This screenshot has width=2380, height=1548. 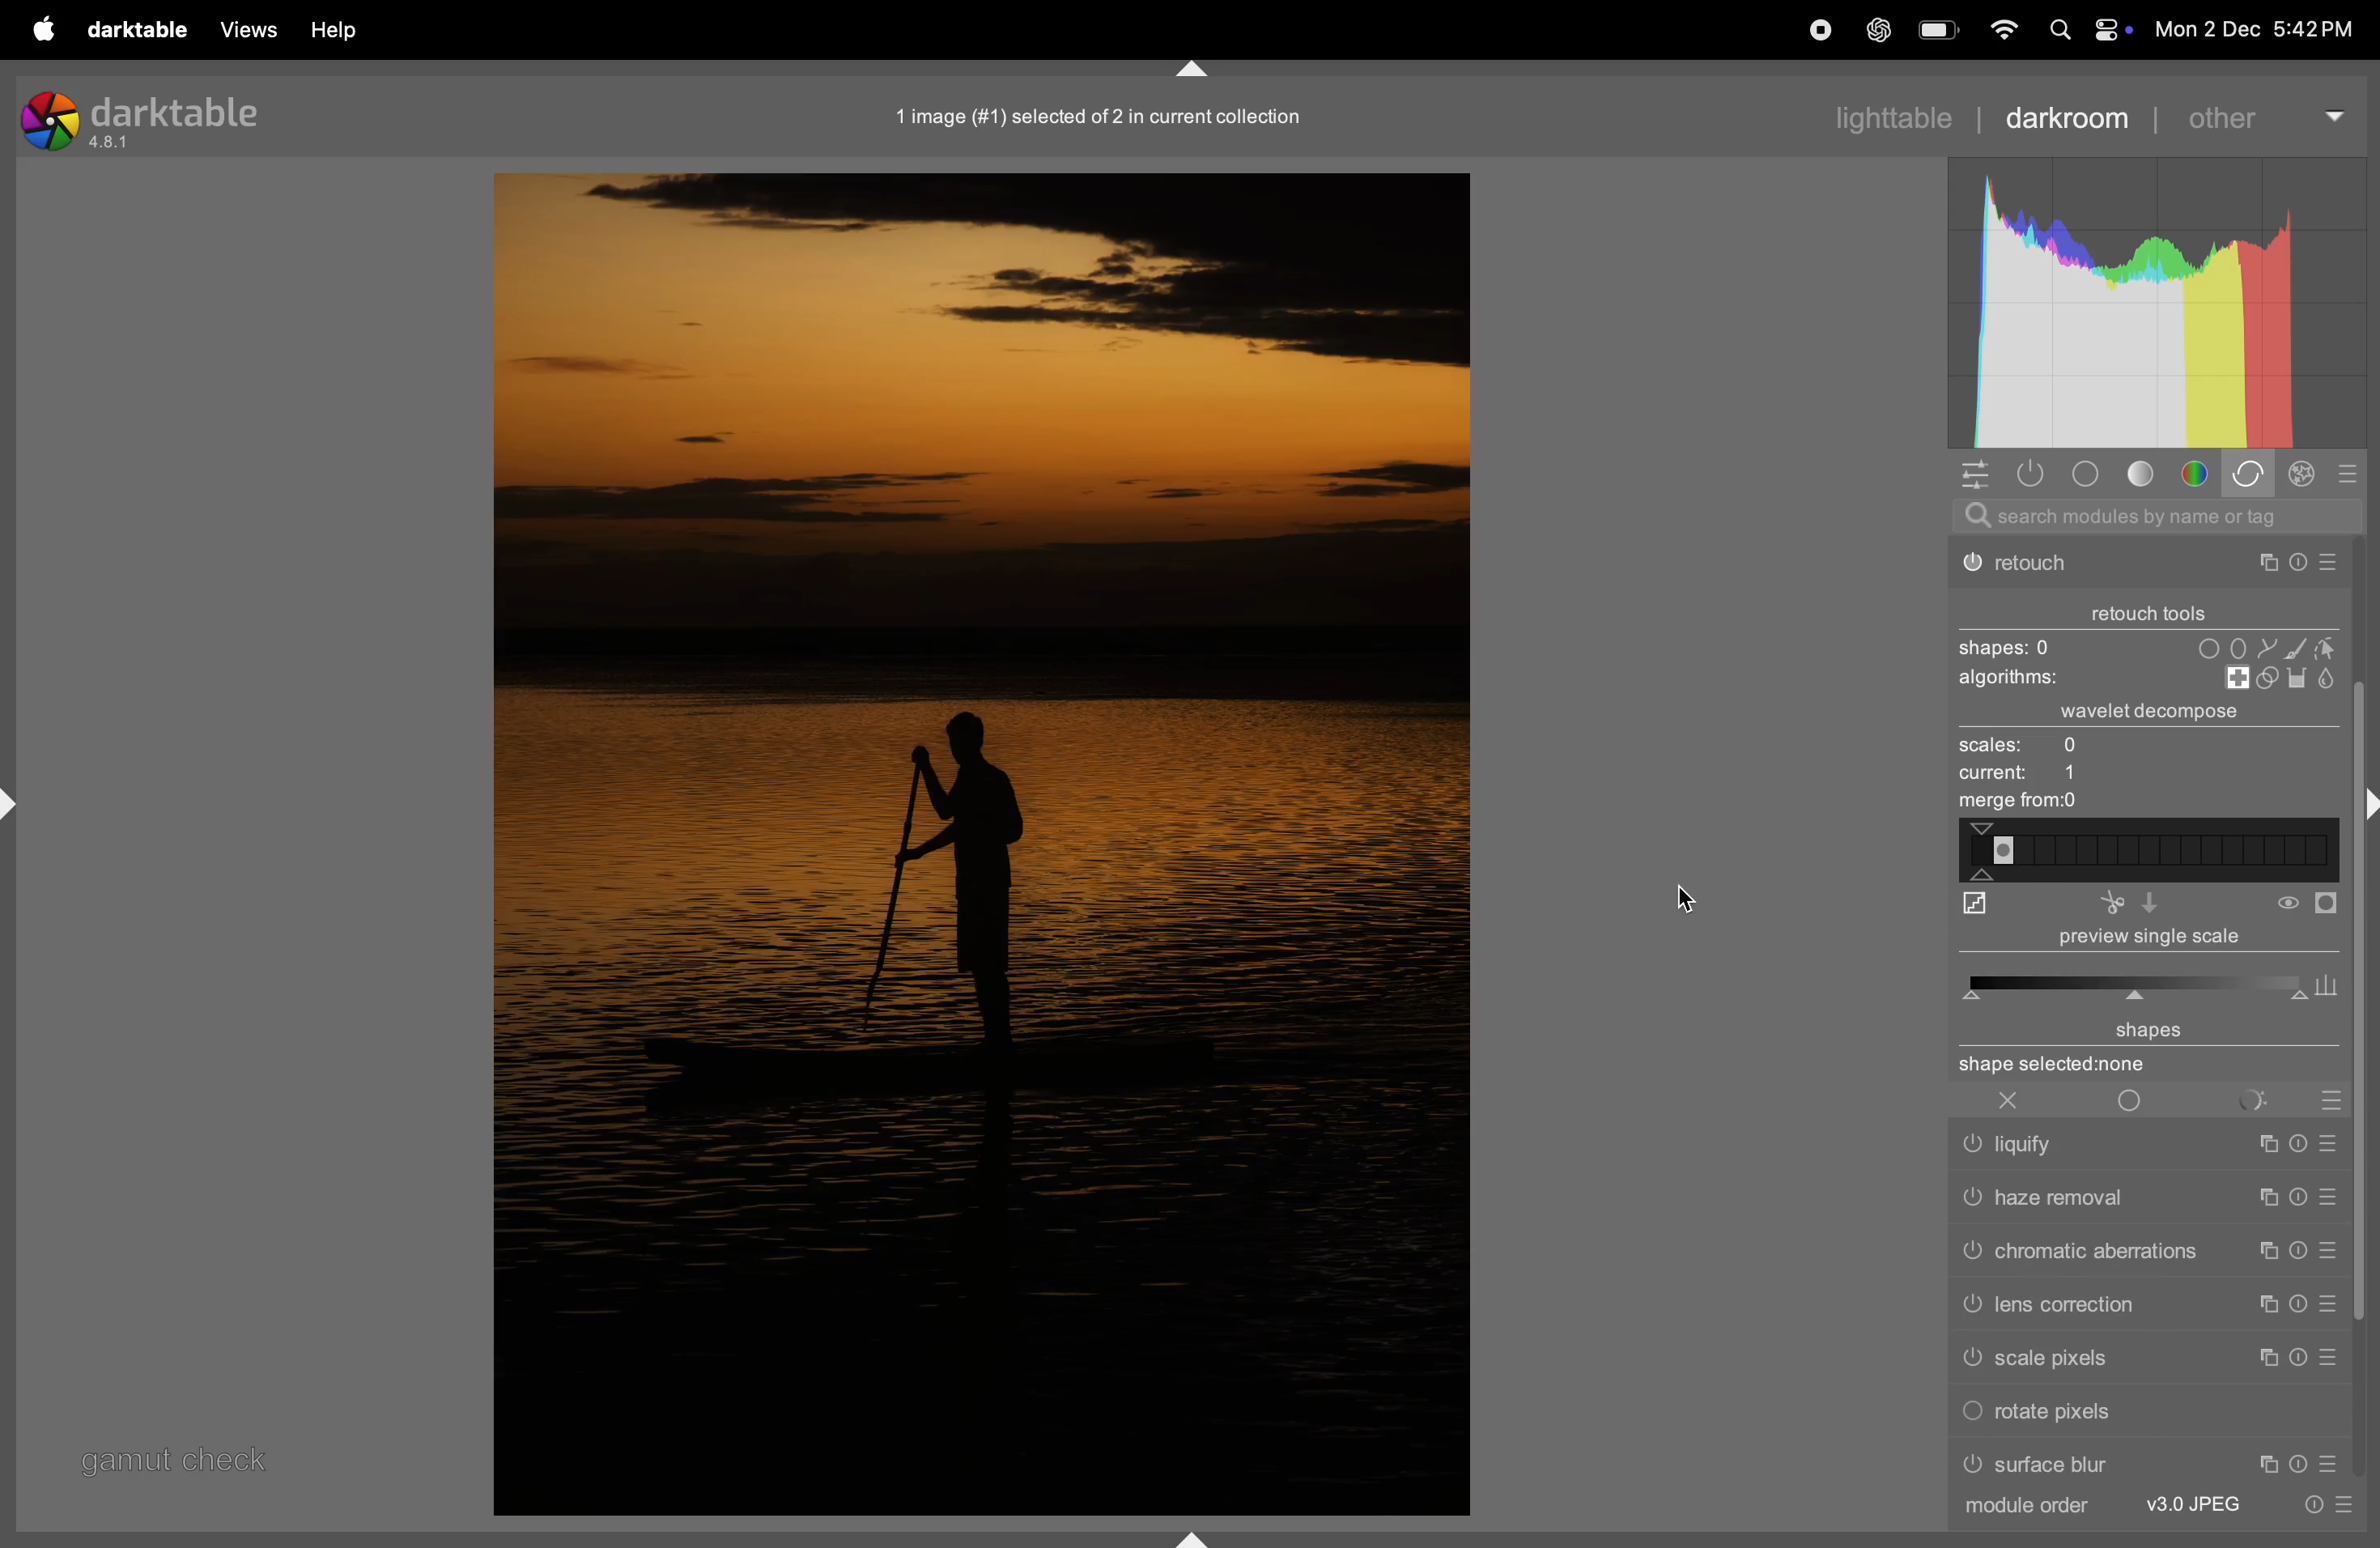 What do you see at coordinates (2154, 608) in the screenshot?
I see `retouch tools` at bounding box center [2154, 608].